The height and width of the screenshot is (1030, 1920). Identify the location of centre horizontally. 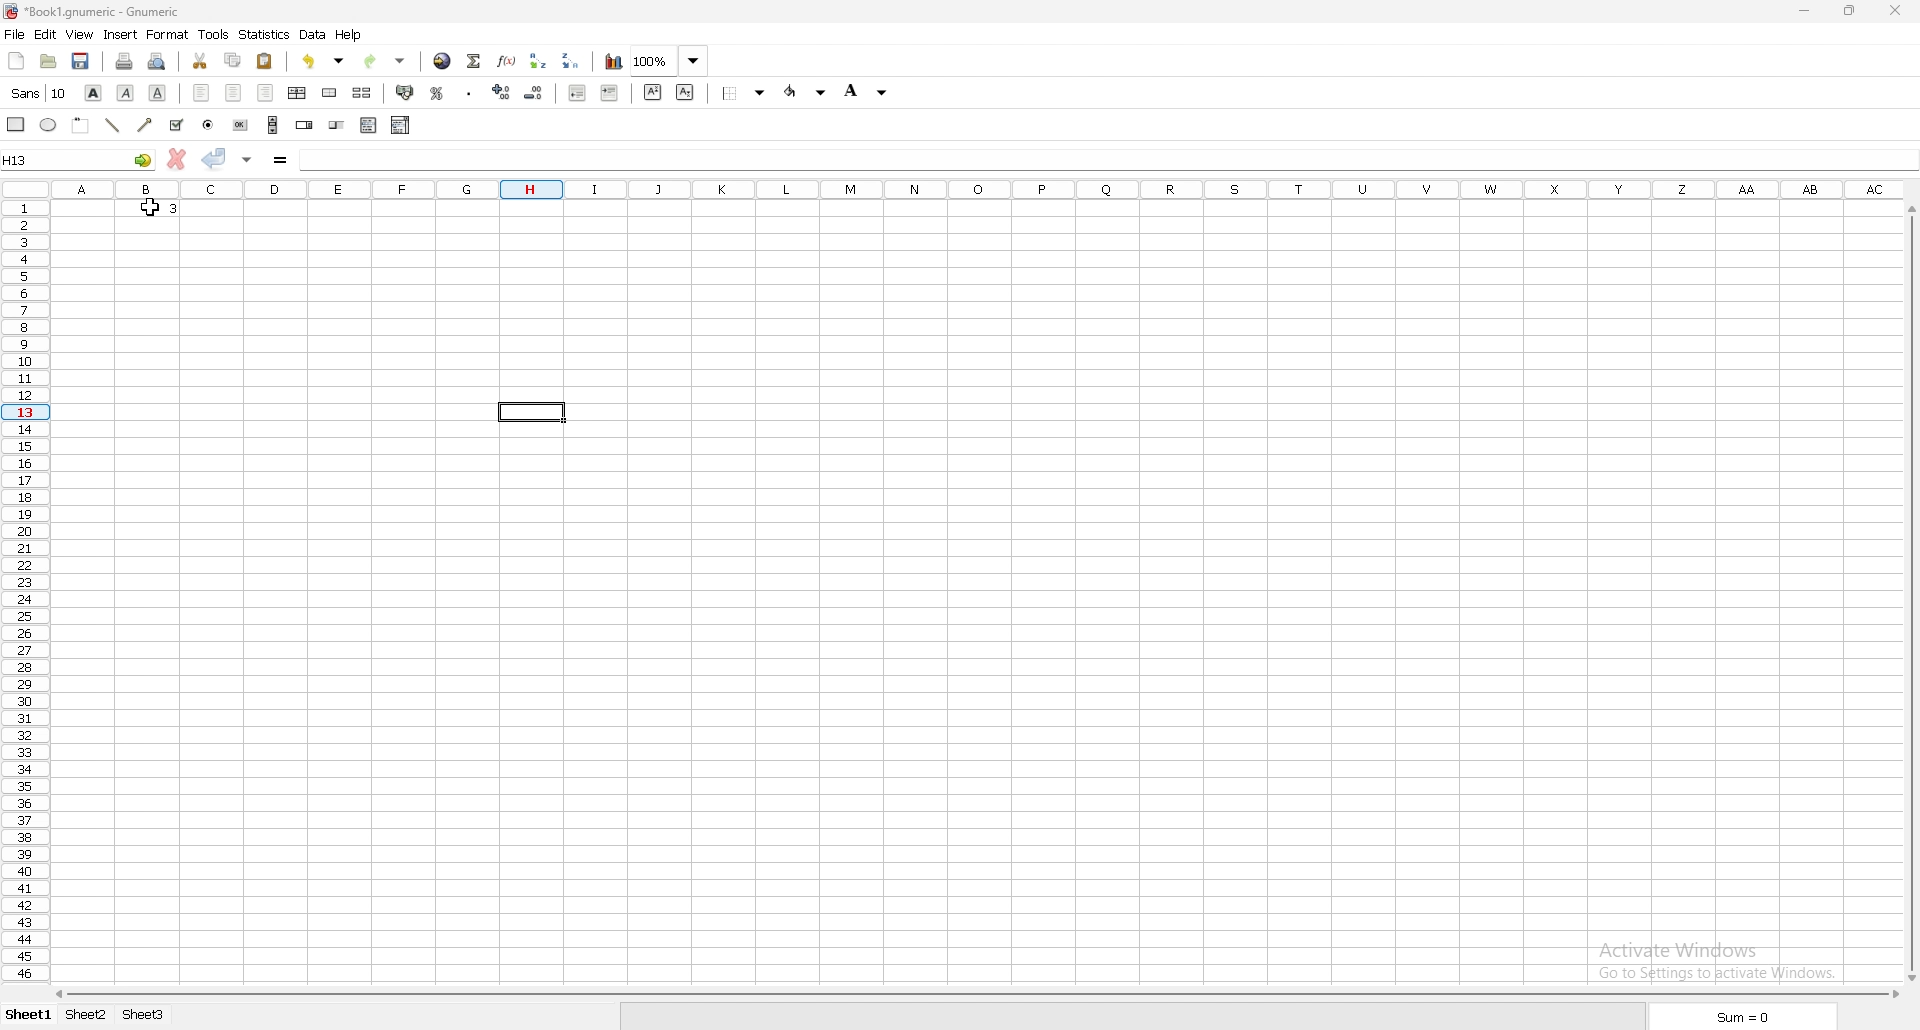
(299, 92).